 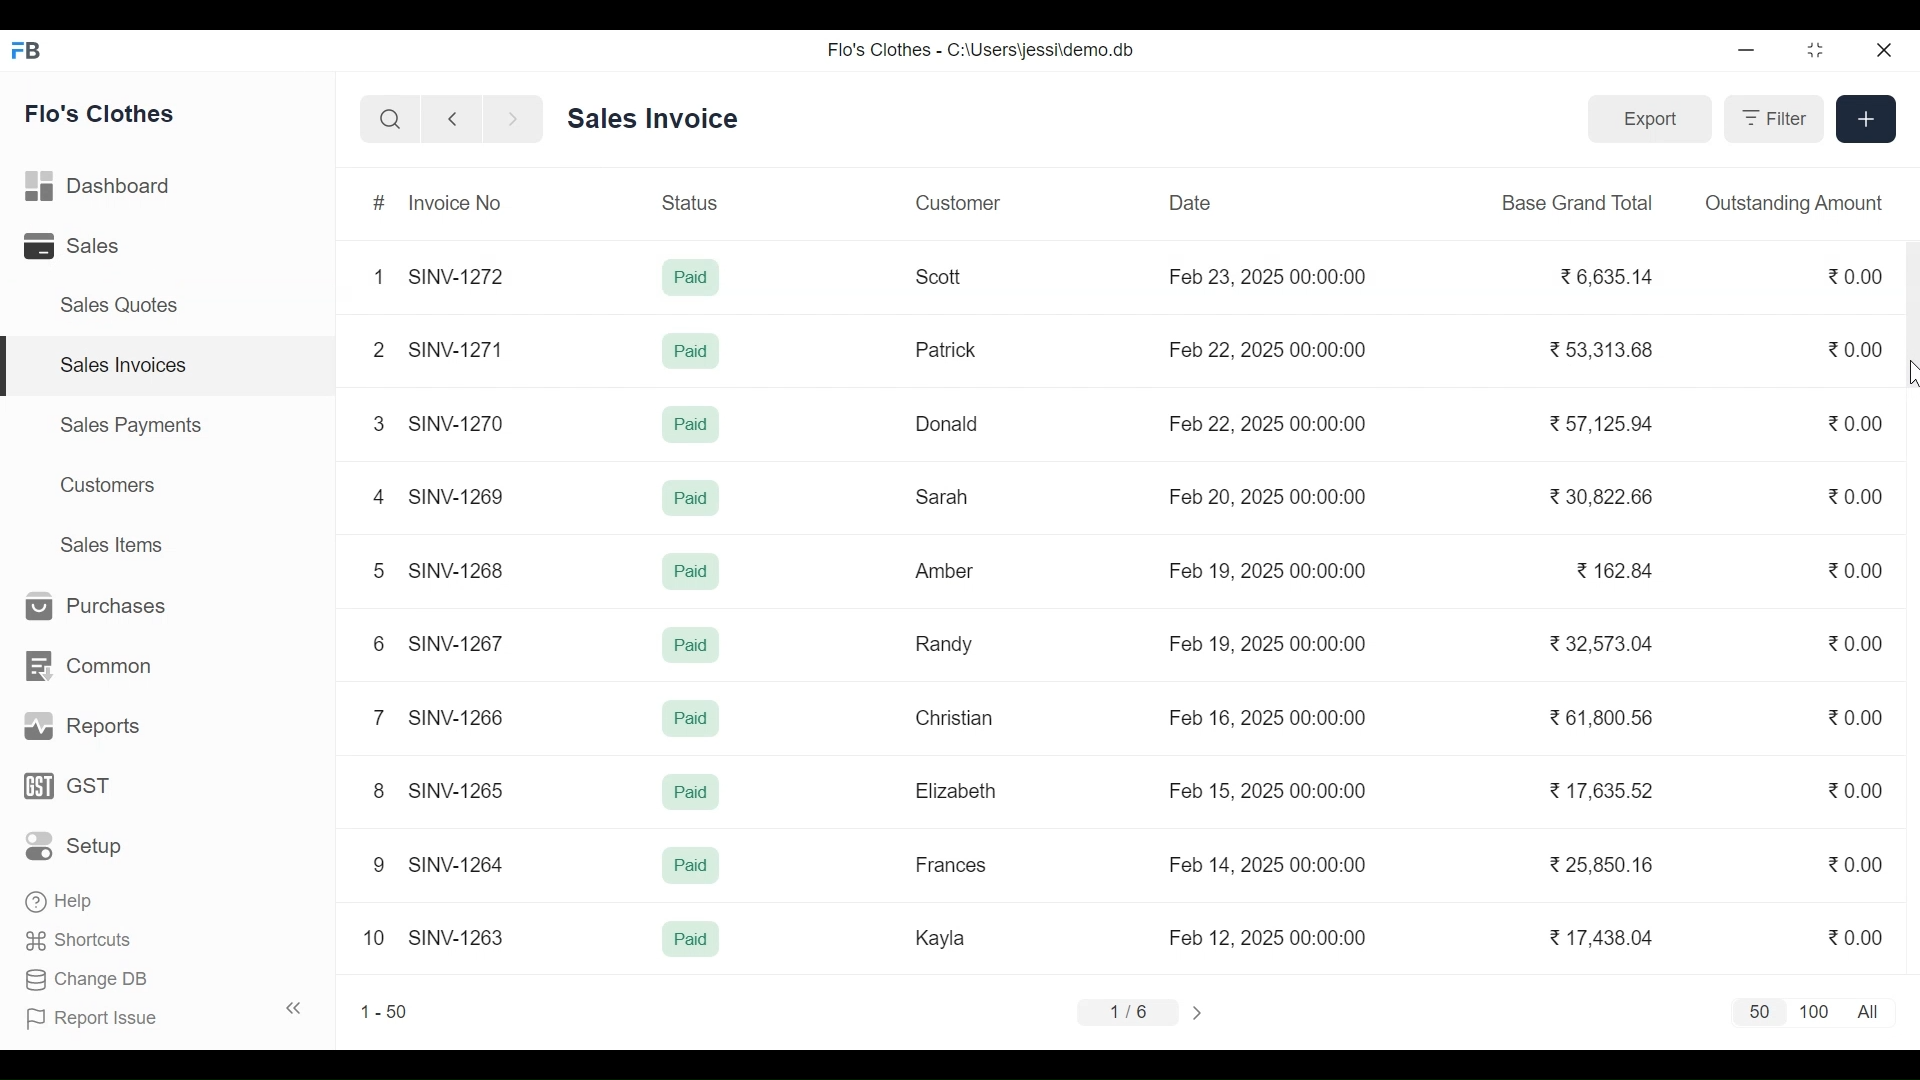 I want to click on Christian, so click(x=956, y=718).